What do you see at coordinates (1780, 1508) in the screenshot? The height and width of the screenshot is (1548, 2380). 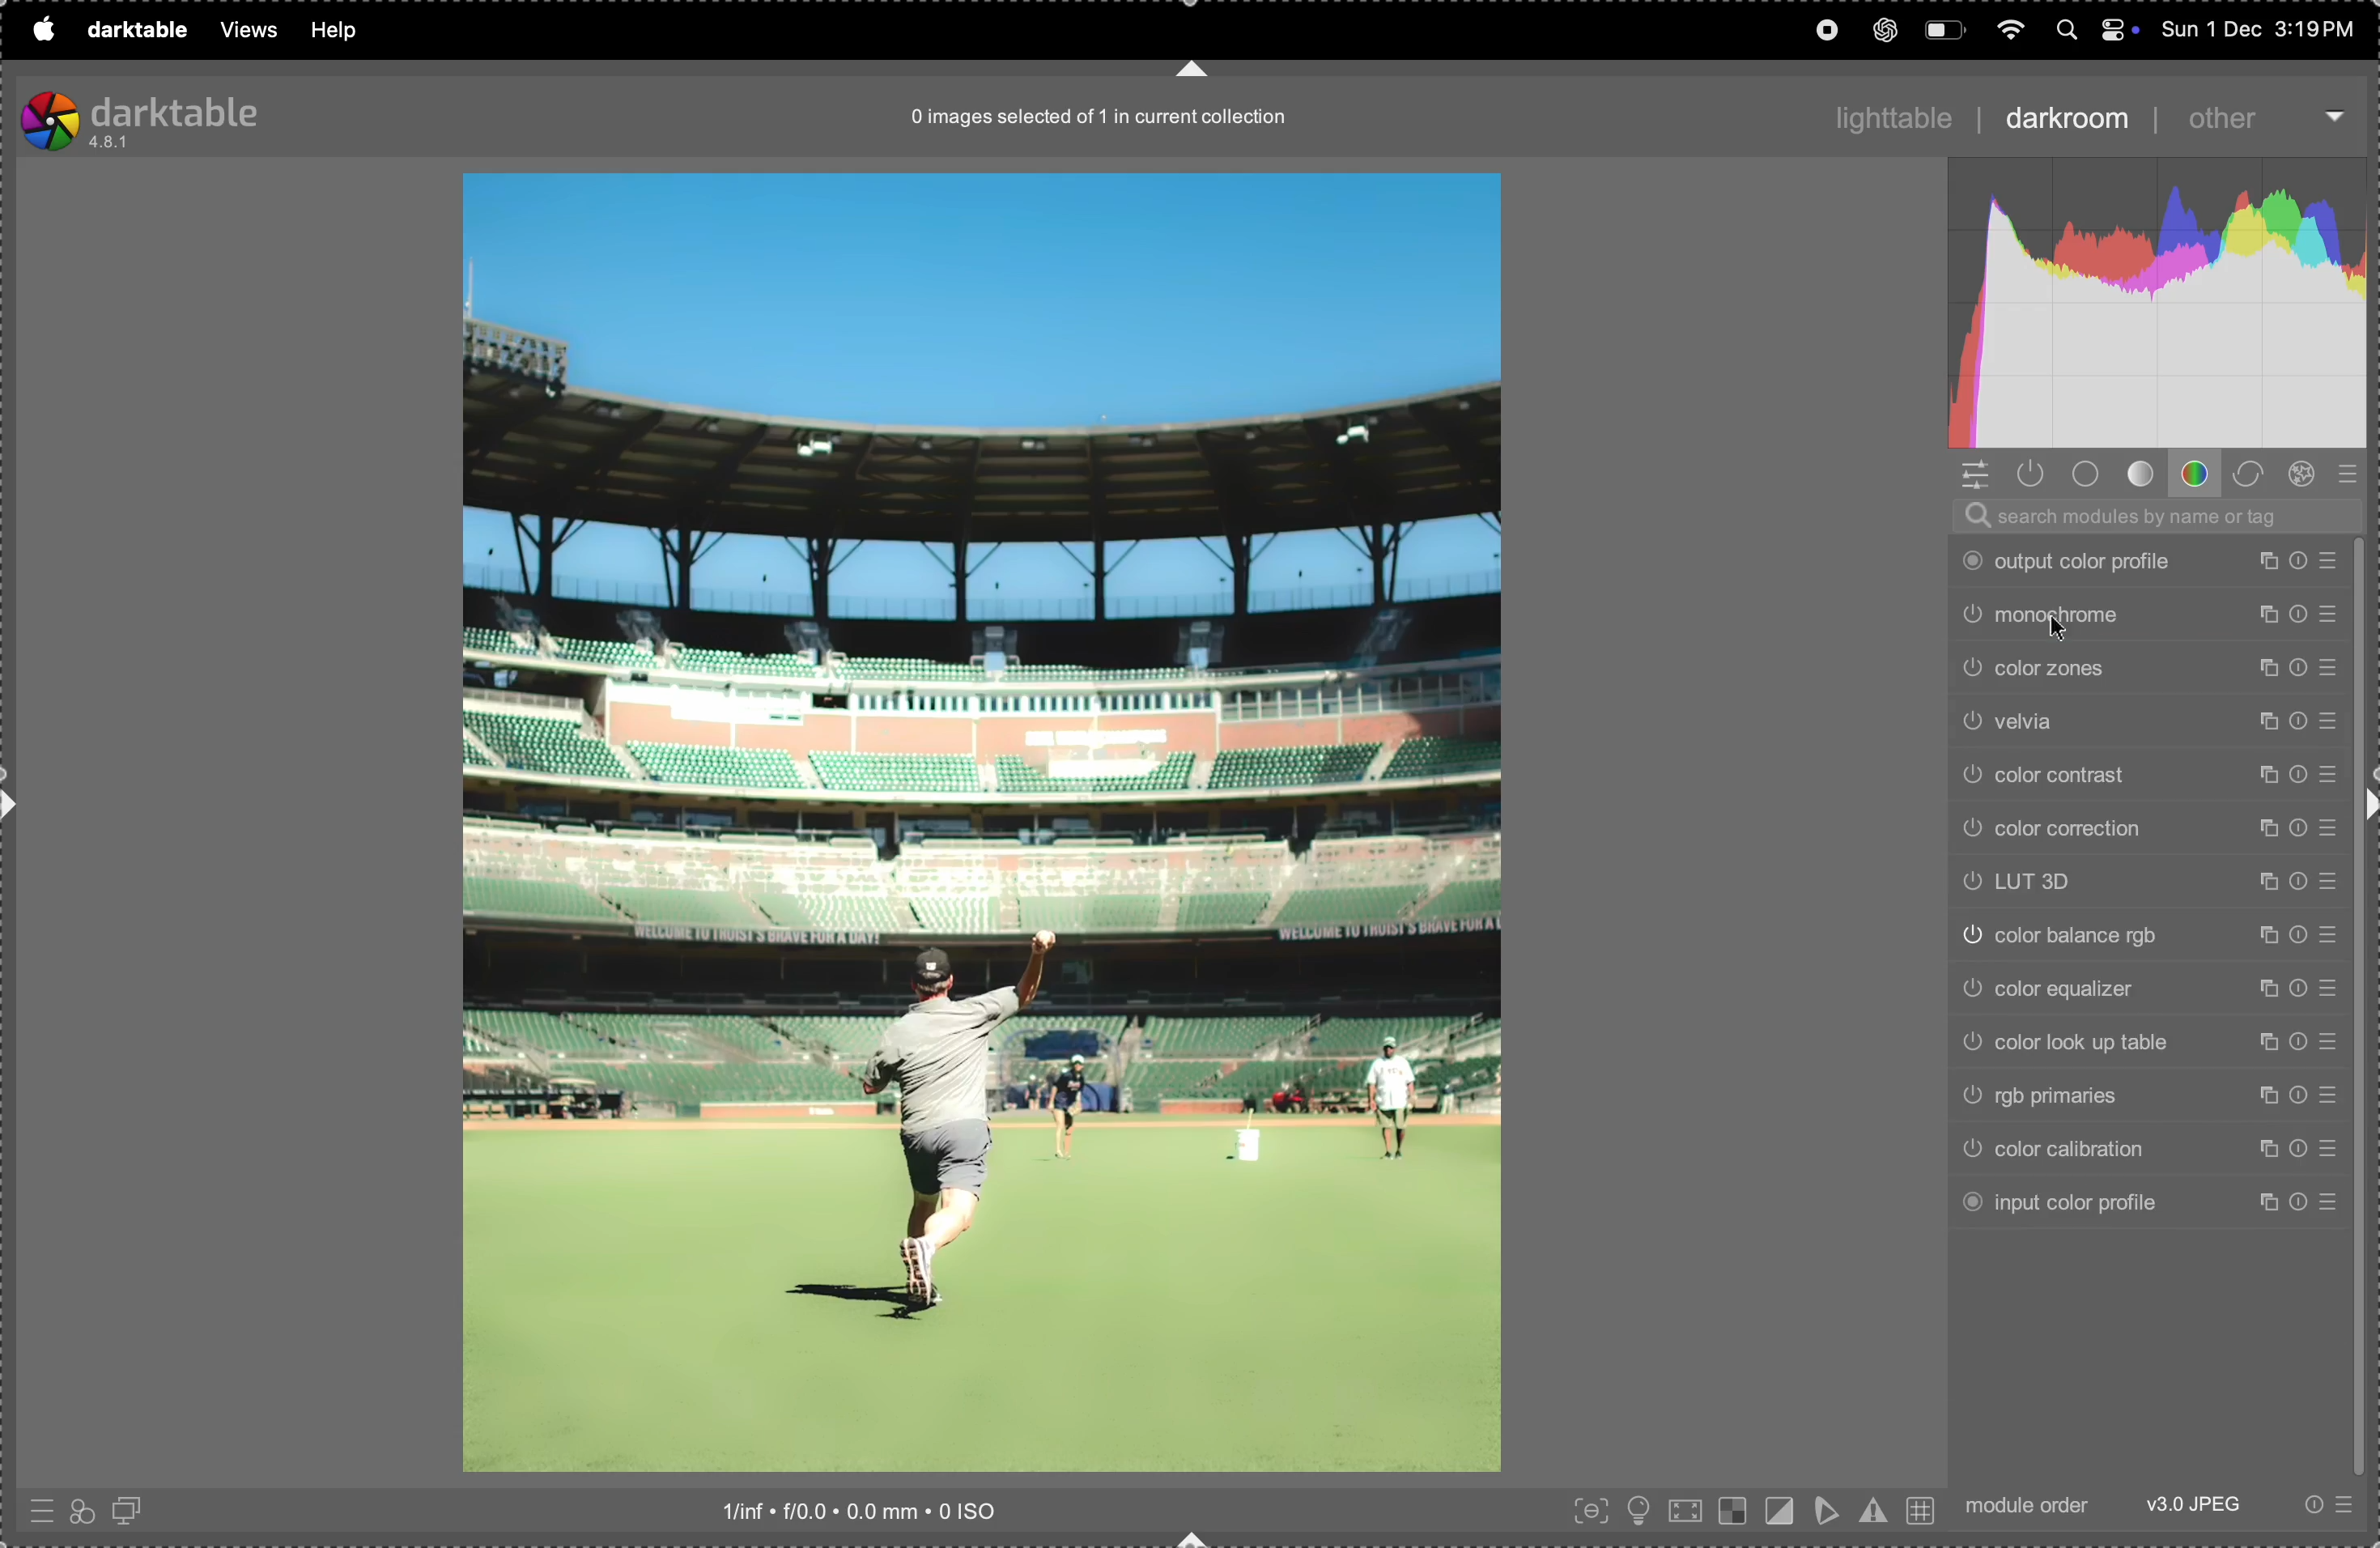 I see `toggle clipping indication` at bounding box center [1780, 1508].